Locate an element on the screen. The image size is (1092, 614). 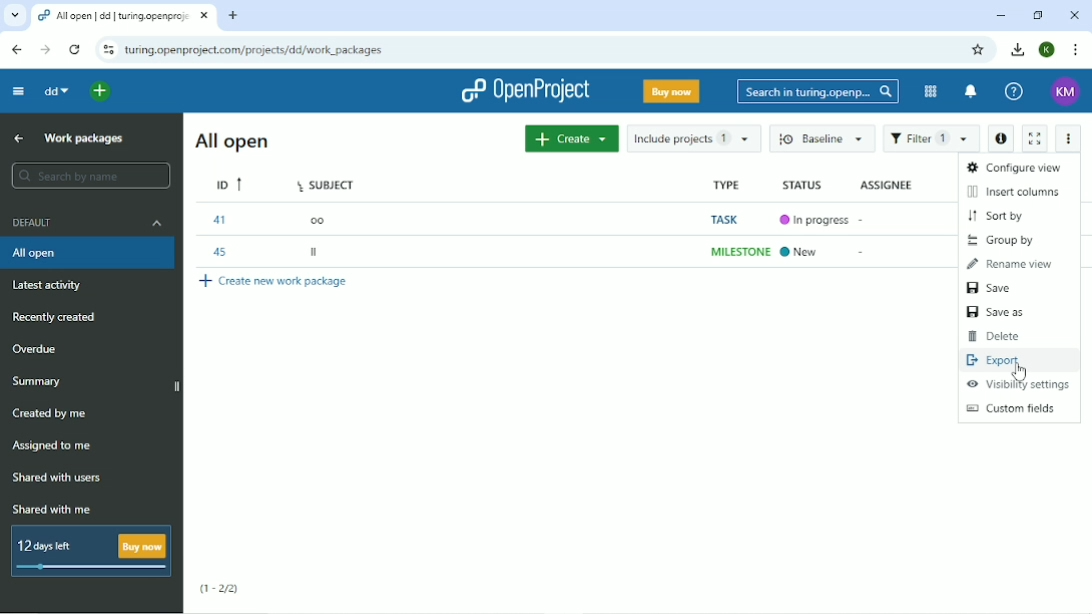
Create new work package is located at coordinates (276, 282).